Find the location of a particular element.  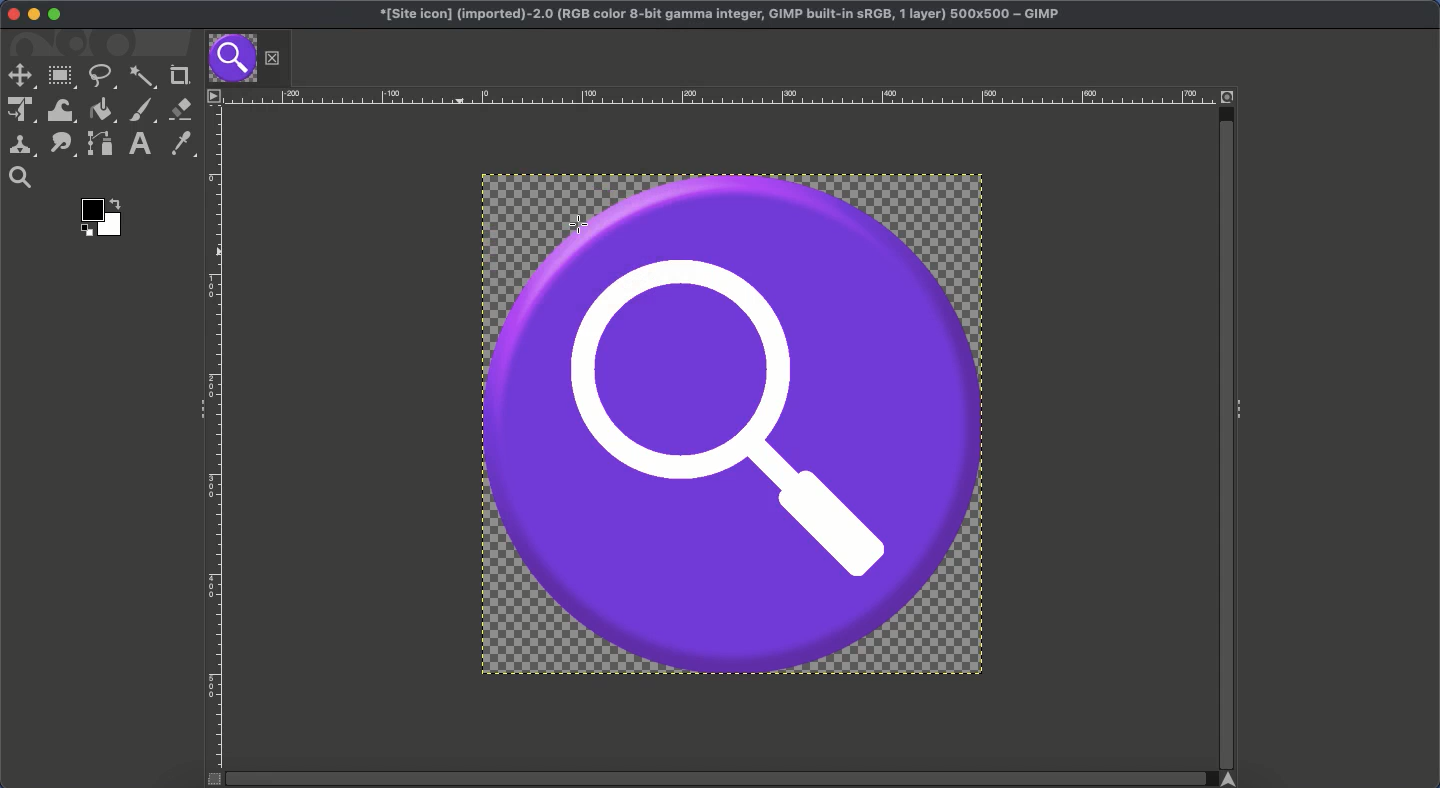

Scroll is located at coordinates (724, 779).